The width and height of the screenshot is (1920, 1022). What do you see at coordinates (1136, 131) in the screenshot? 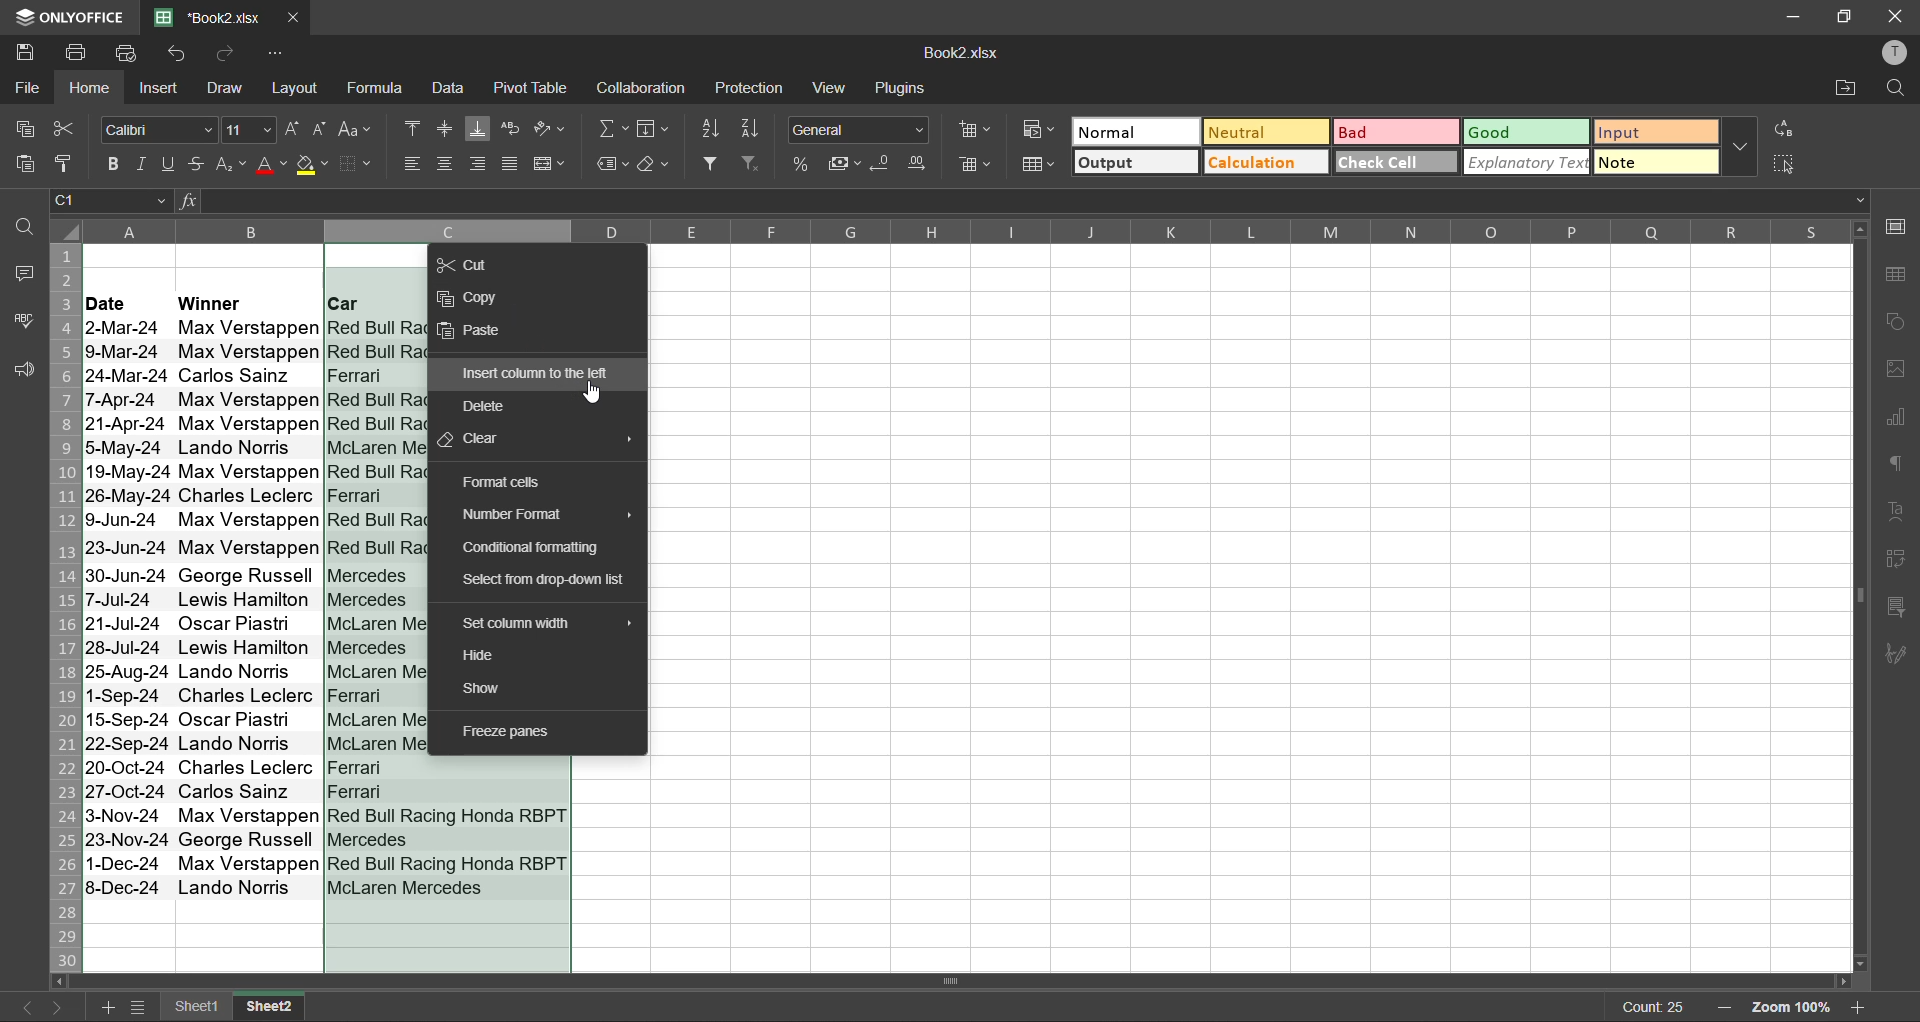
I see `normal` at bounding box center [1136, 131].